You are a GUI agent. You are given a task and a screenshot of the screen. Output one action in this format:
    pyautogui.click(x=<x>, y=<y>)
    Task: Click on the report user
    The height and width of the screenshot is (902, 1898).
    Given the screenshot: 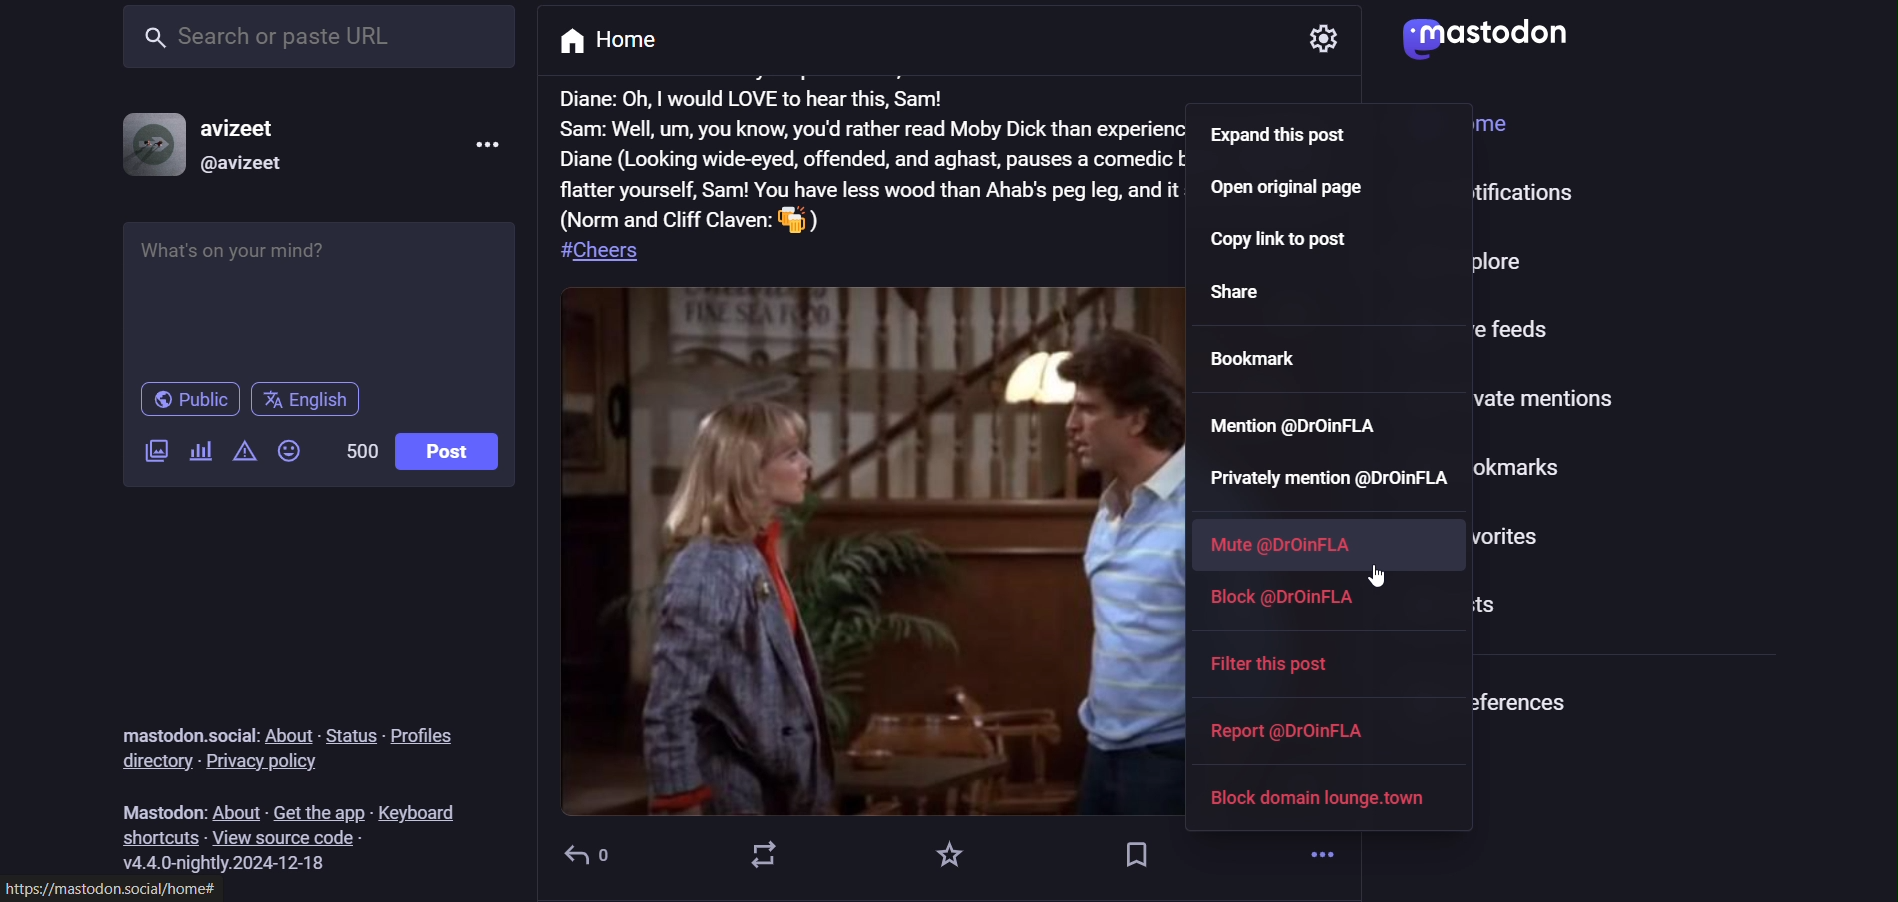 What is the action you would take?
    pyautogui.click(x=1293, y=730)
    